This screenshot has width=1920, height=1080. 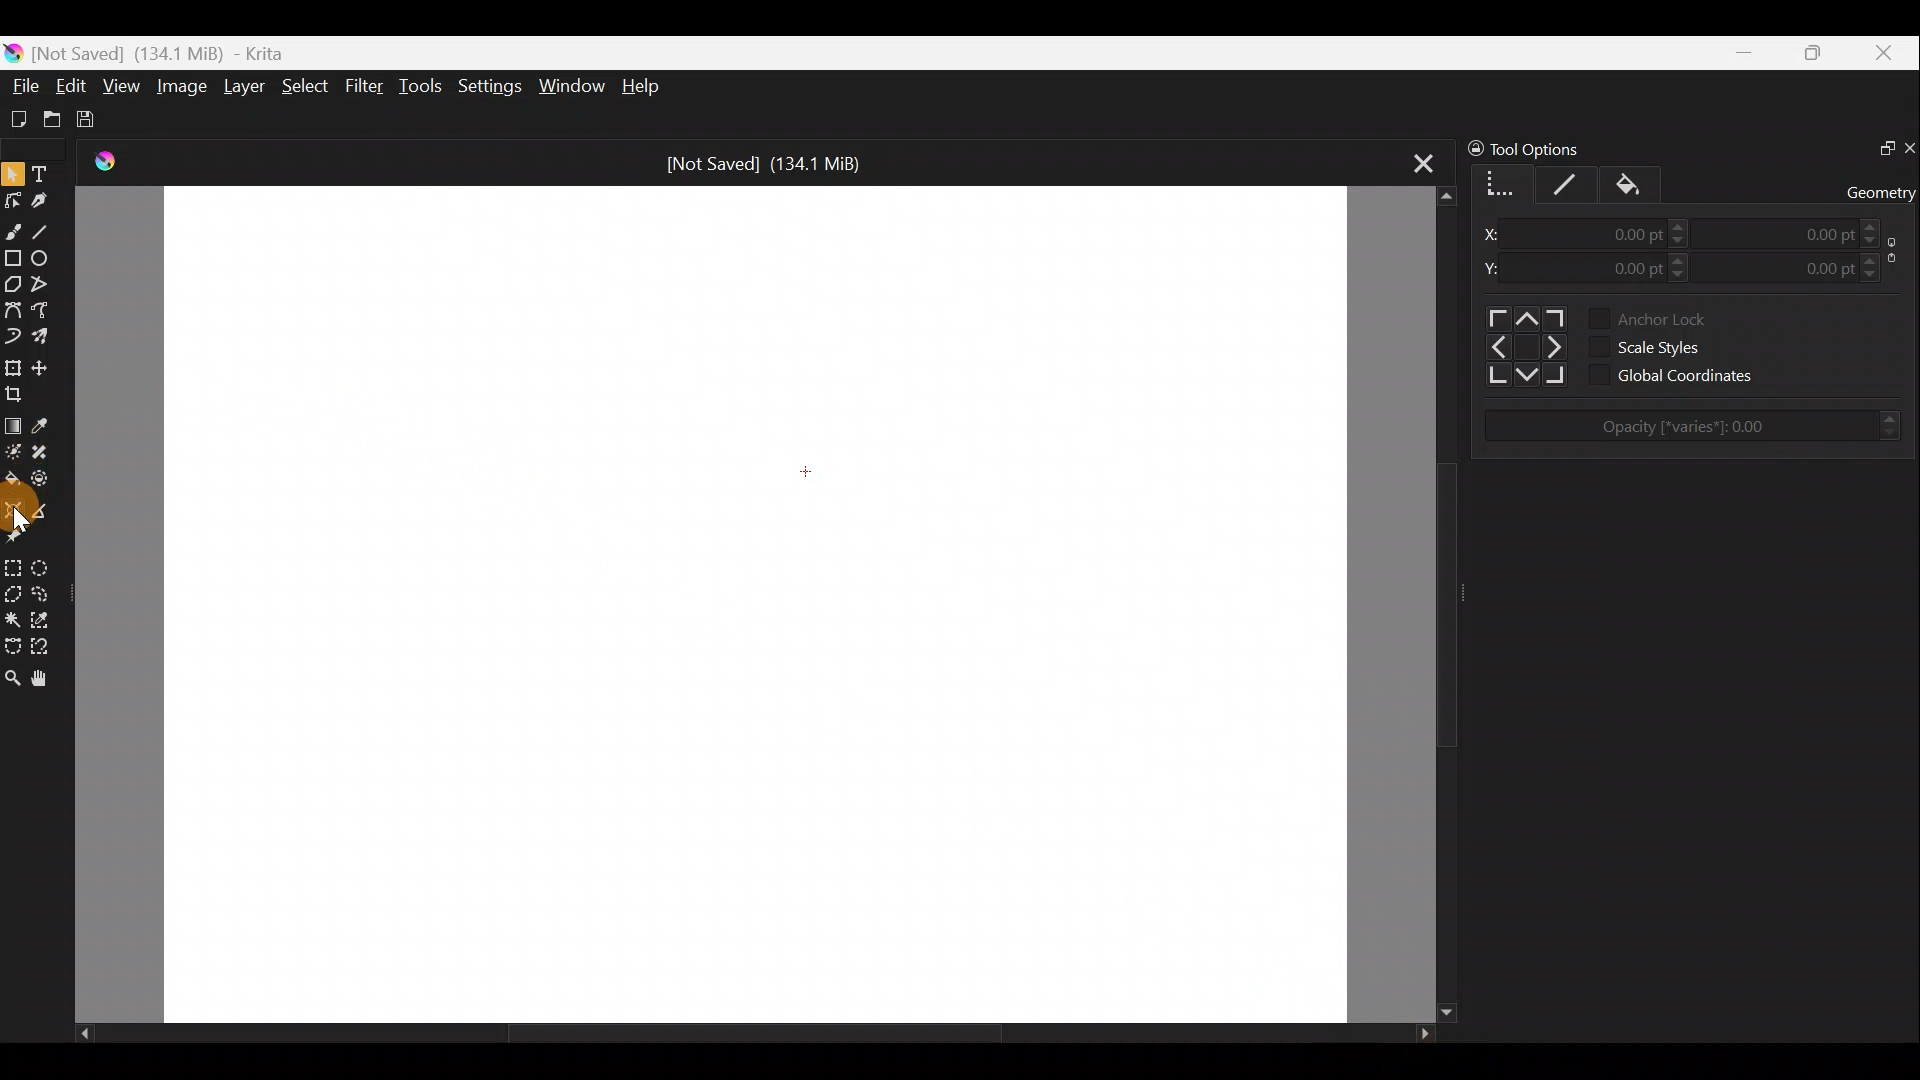 What do you see at coordinates (12, 52) in the screenshot?
I see `Krita logo` at bounding box center [12, 52].